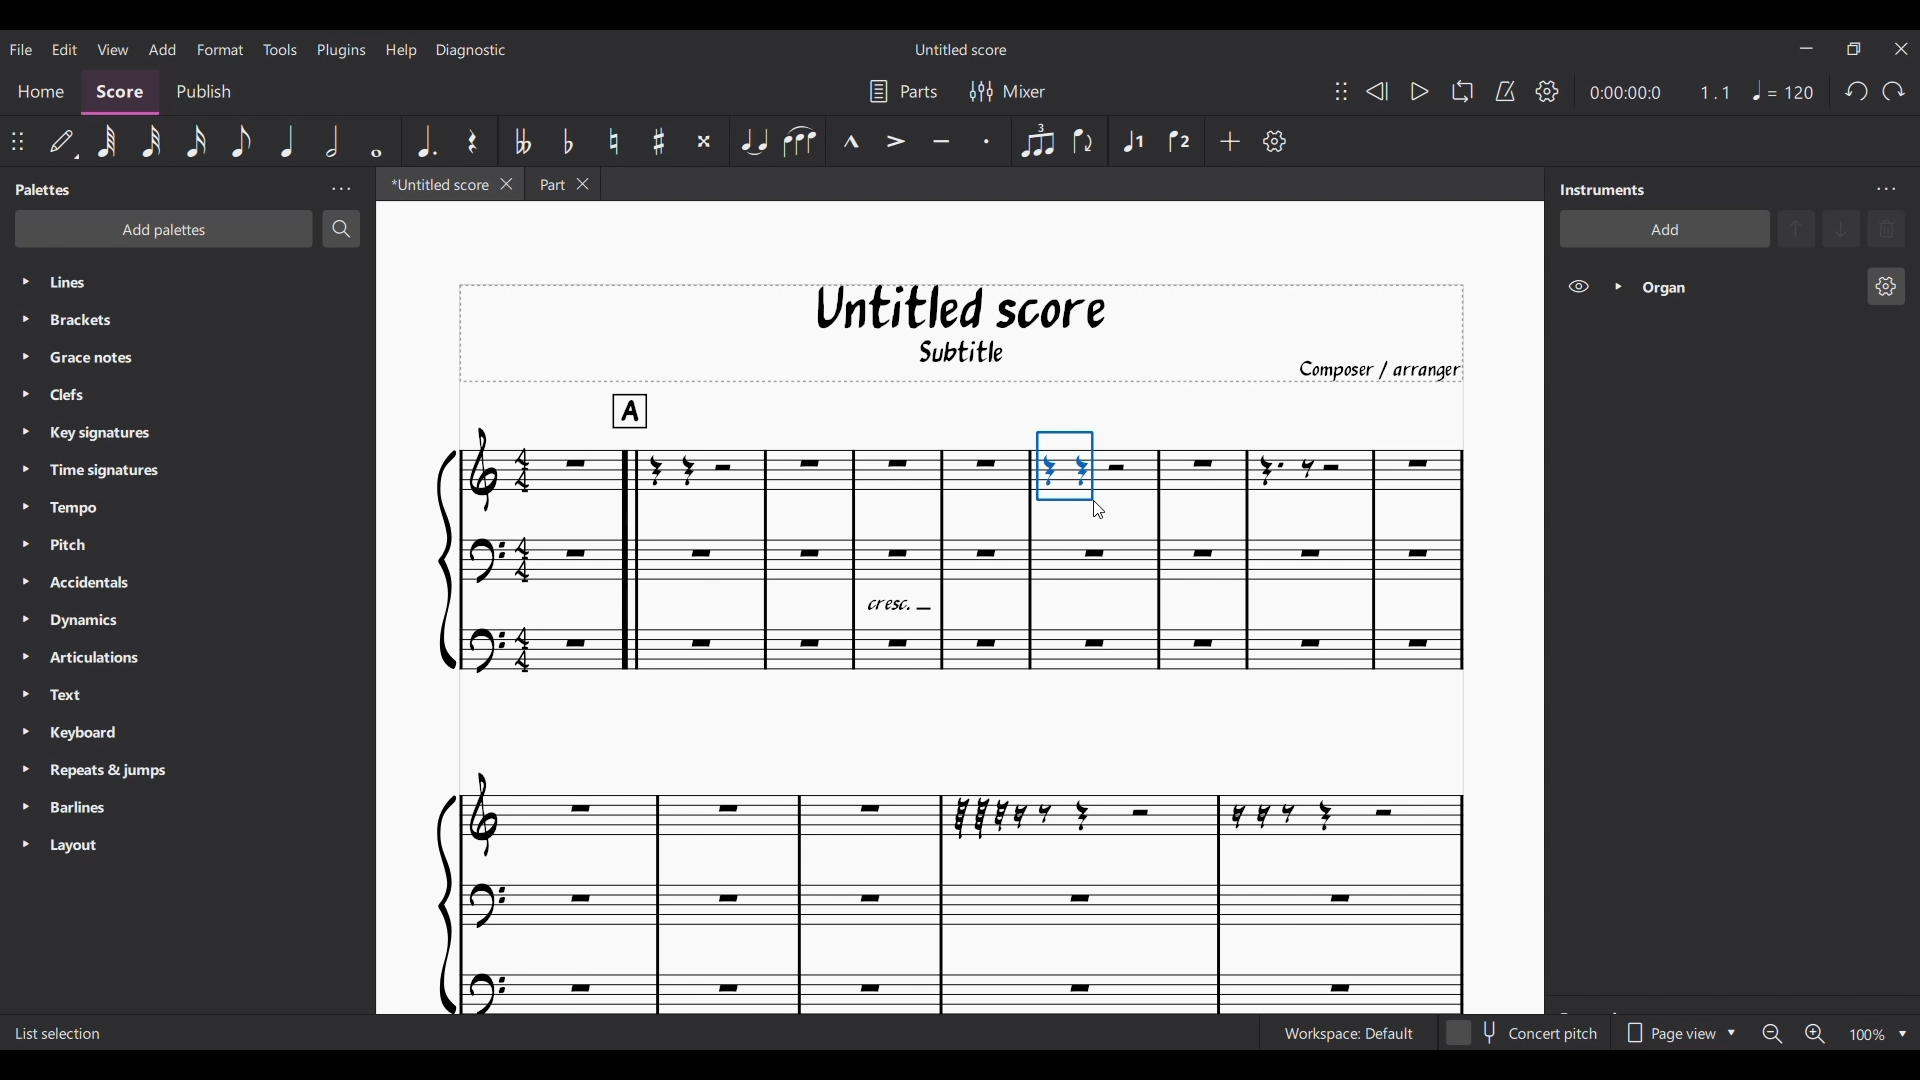 This screenshot has width=1920, height=1080. Describe the element at coordinates (1887, 229) in the screenshot. I see `Delete selection` at that location.